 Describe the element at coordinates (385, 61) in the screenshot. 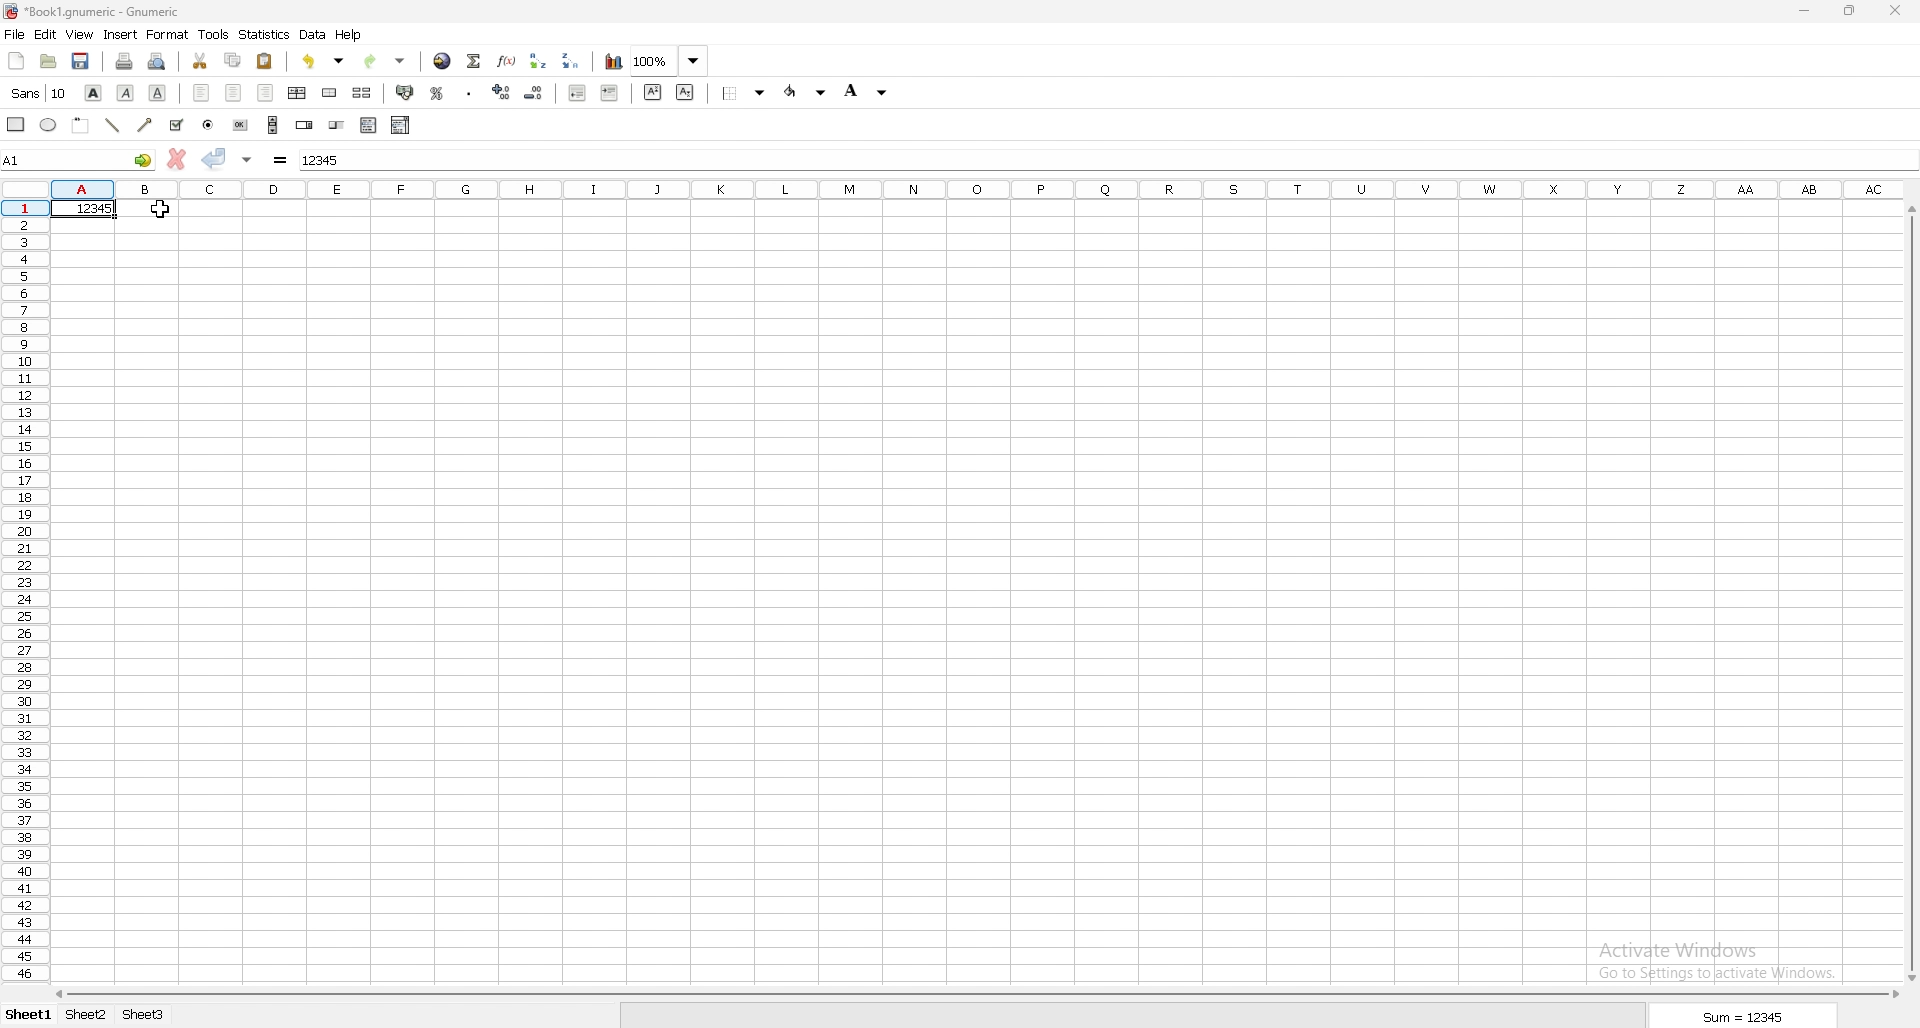

I see `redo` at that location.